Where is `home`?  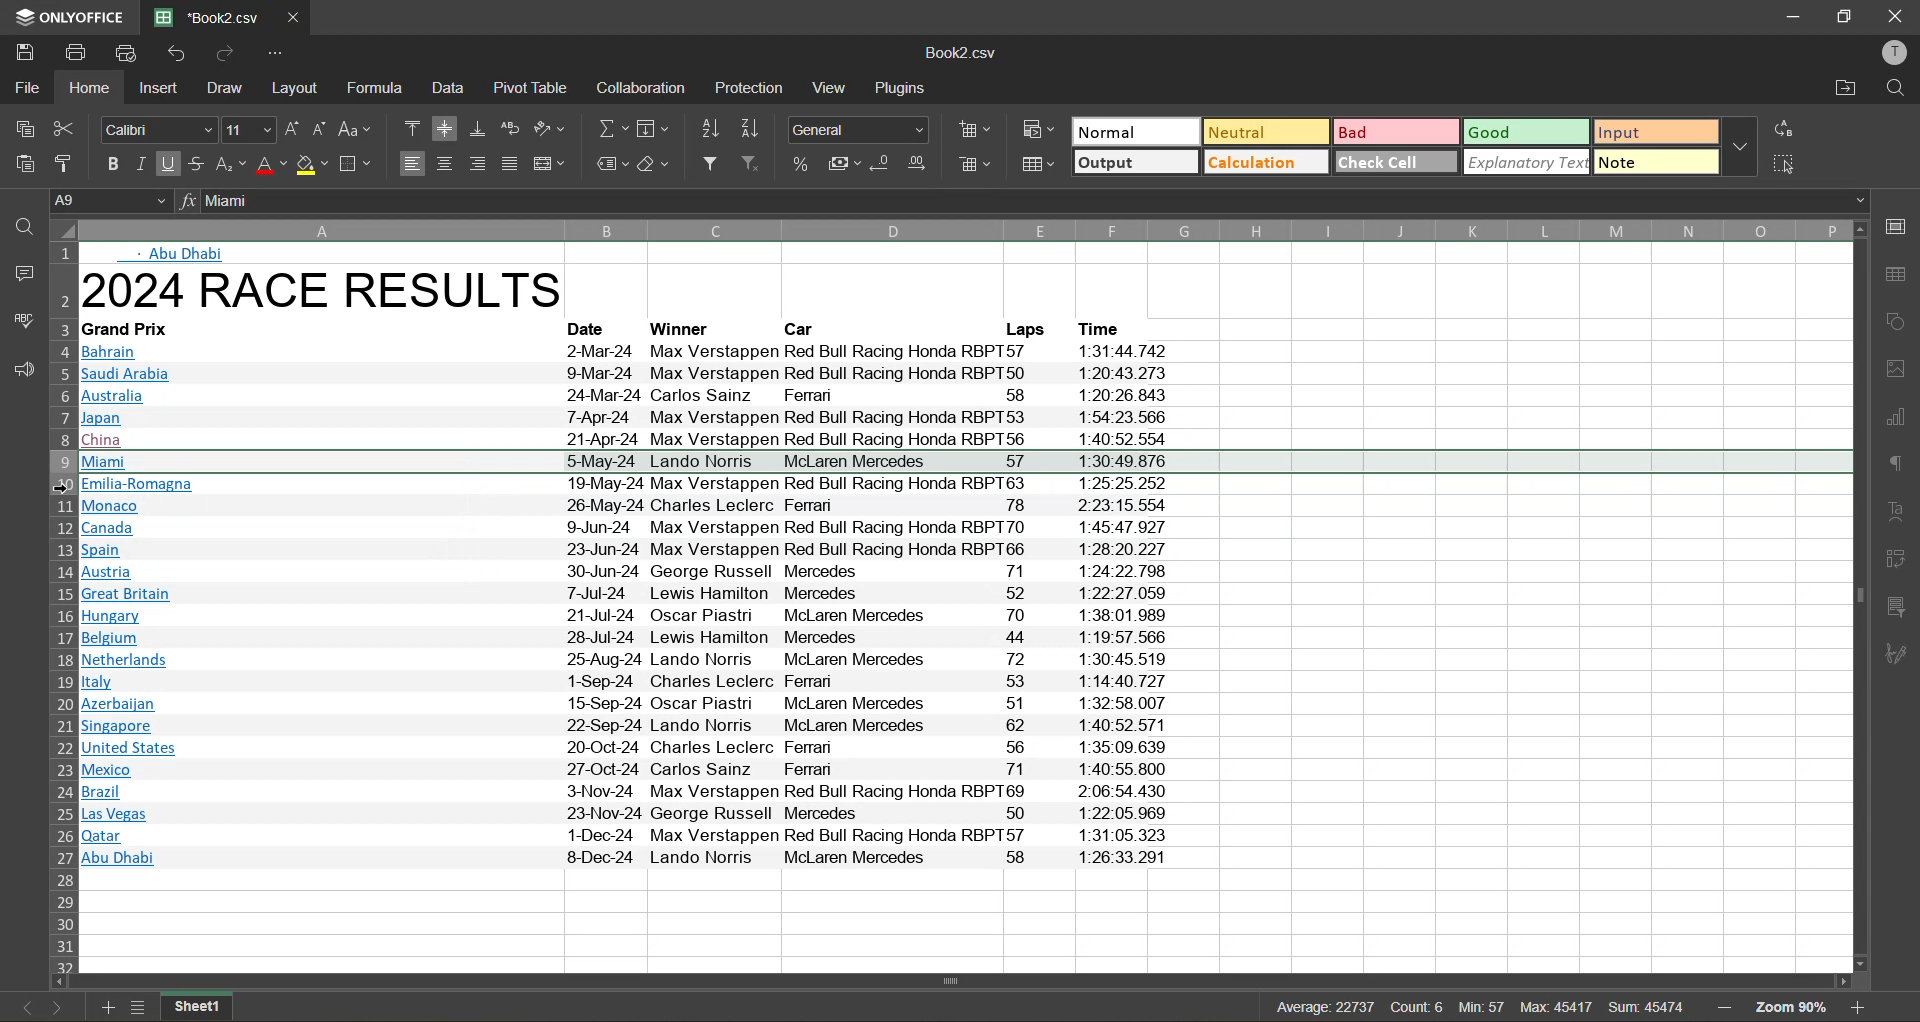 home is located at coordinates (89, 86).